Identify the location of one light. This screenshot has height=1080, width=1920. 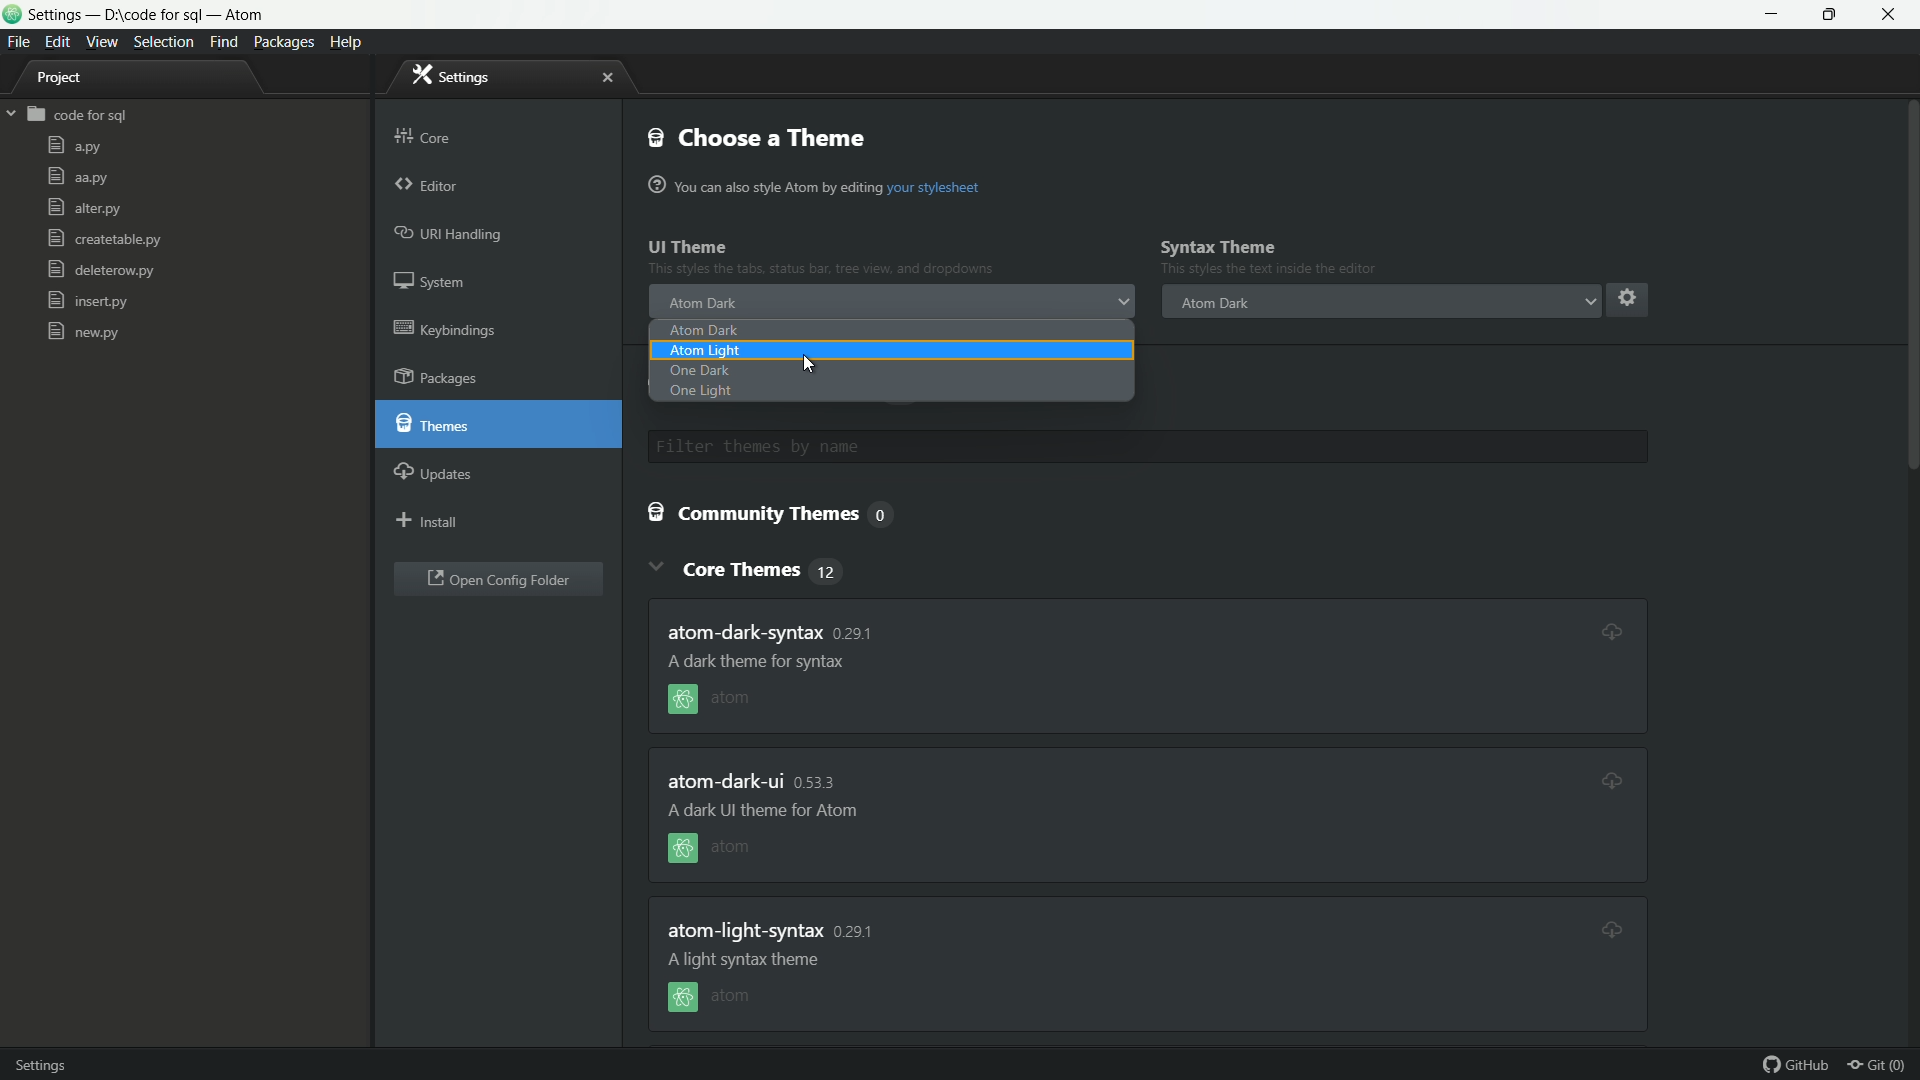
(701, 393).